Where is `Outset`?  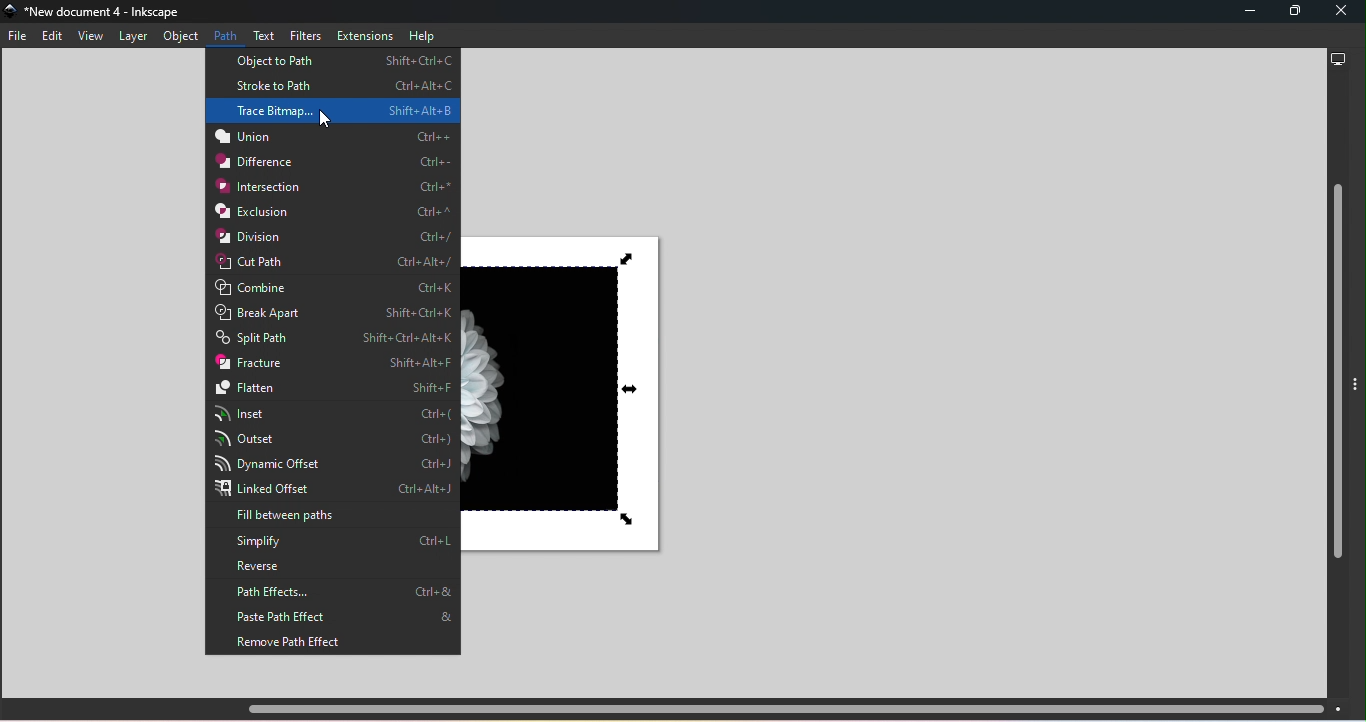 Outset is located at coordinates (335, 436).